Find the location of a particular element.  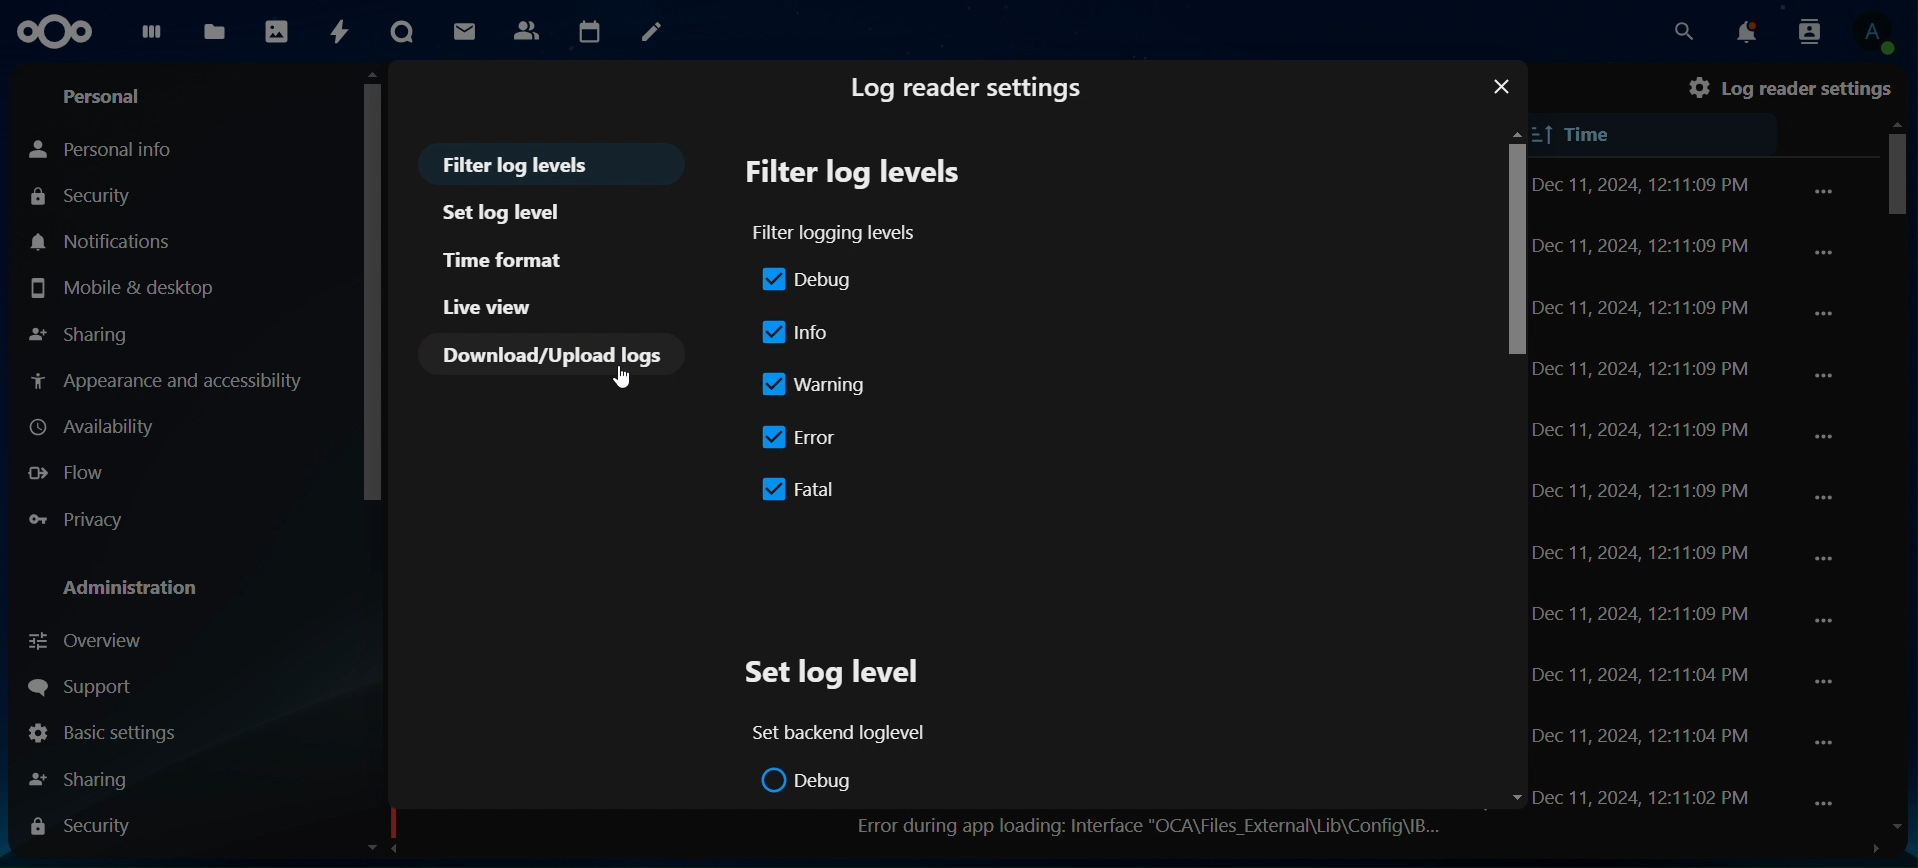

... is located at coordinates (1828, 558).